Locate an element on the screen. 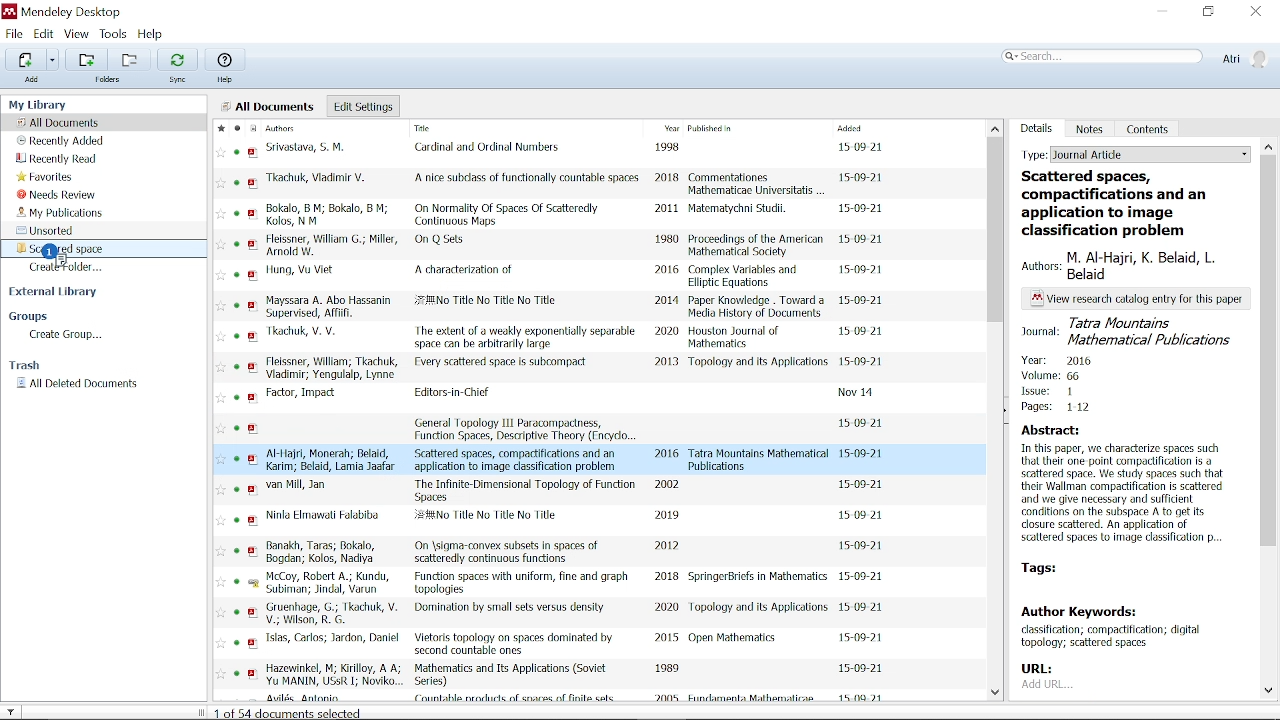  Edit settings is located at coordinates (363, 106).